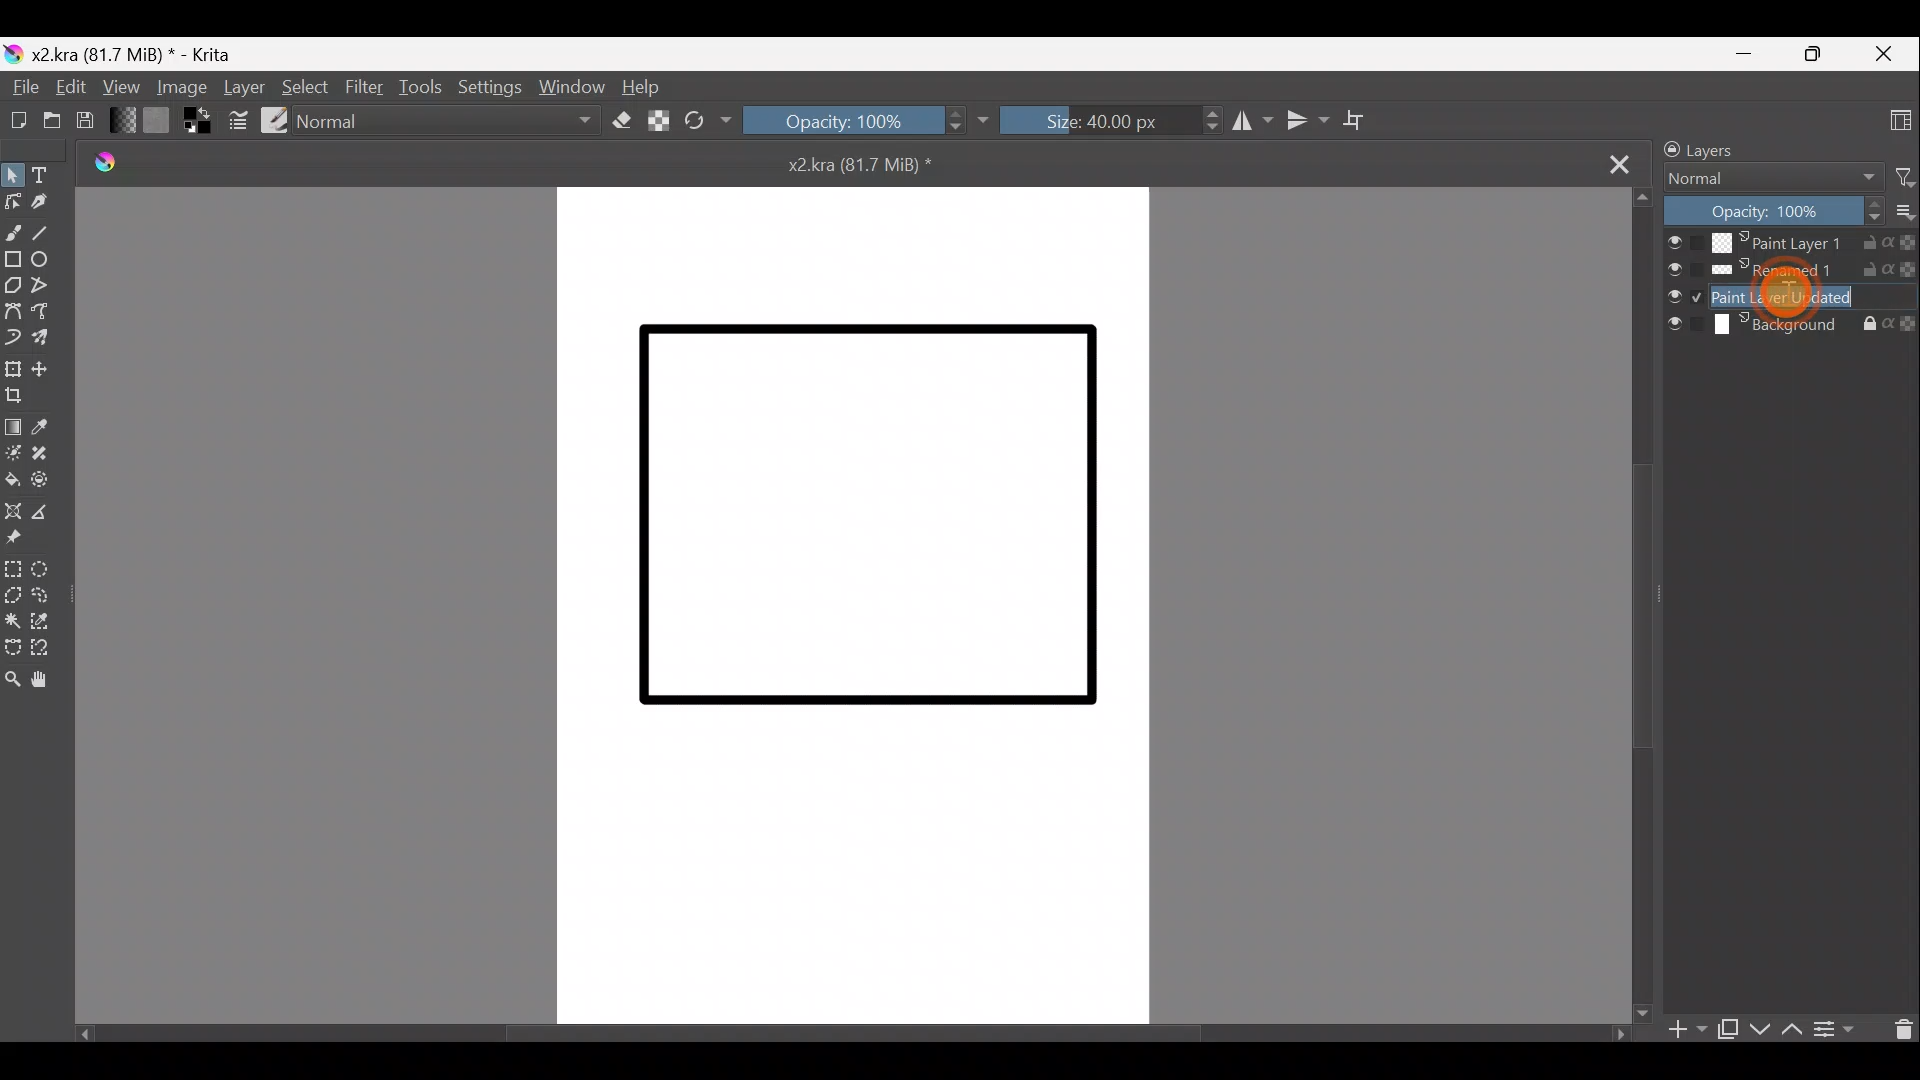  I want to click on View/change layer properties, so click(1839, 1027).